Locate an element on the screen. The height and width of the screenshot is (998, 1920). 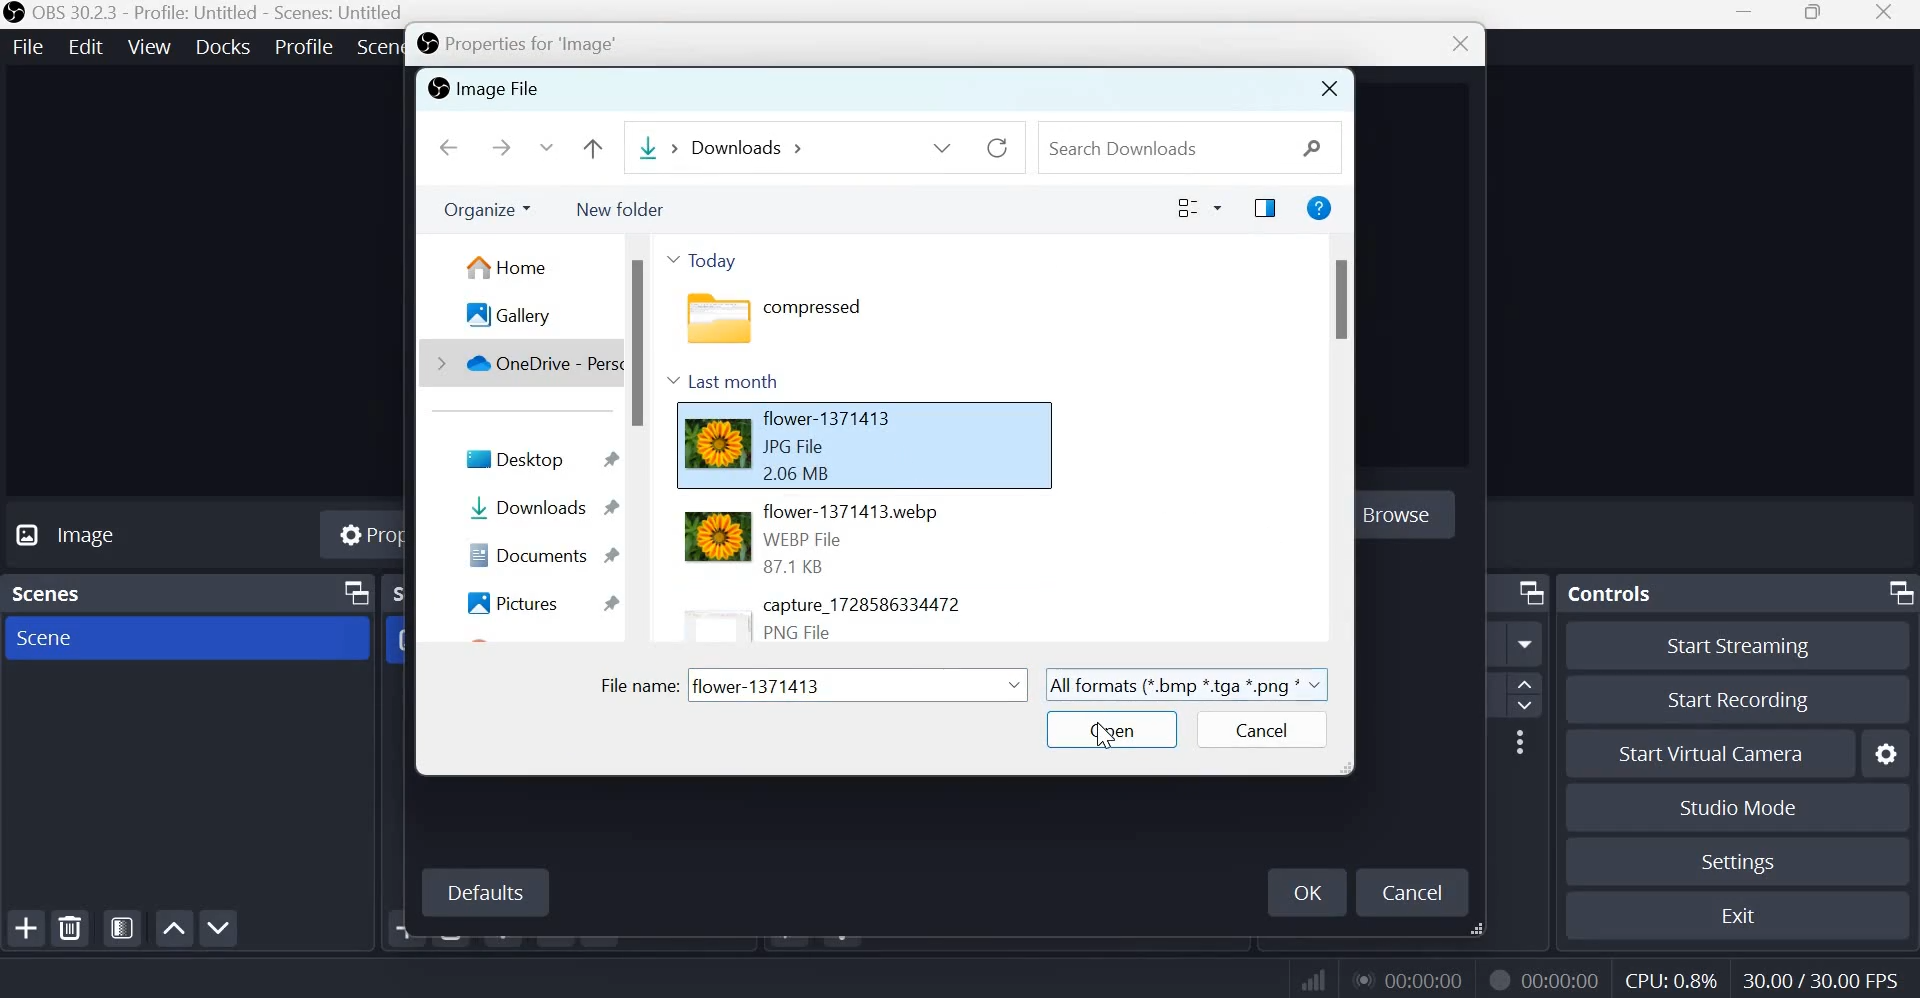
Move scene up is located at coordinates (175, 928).